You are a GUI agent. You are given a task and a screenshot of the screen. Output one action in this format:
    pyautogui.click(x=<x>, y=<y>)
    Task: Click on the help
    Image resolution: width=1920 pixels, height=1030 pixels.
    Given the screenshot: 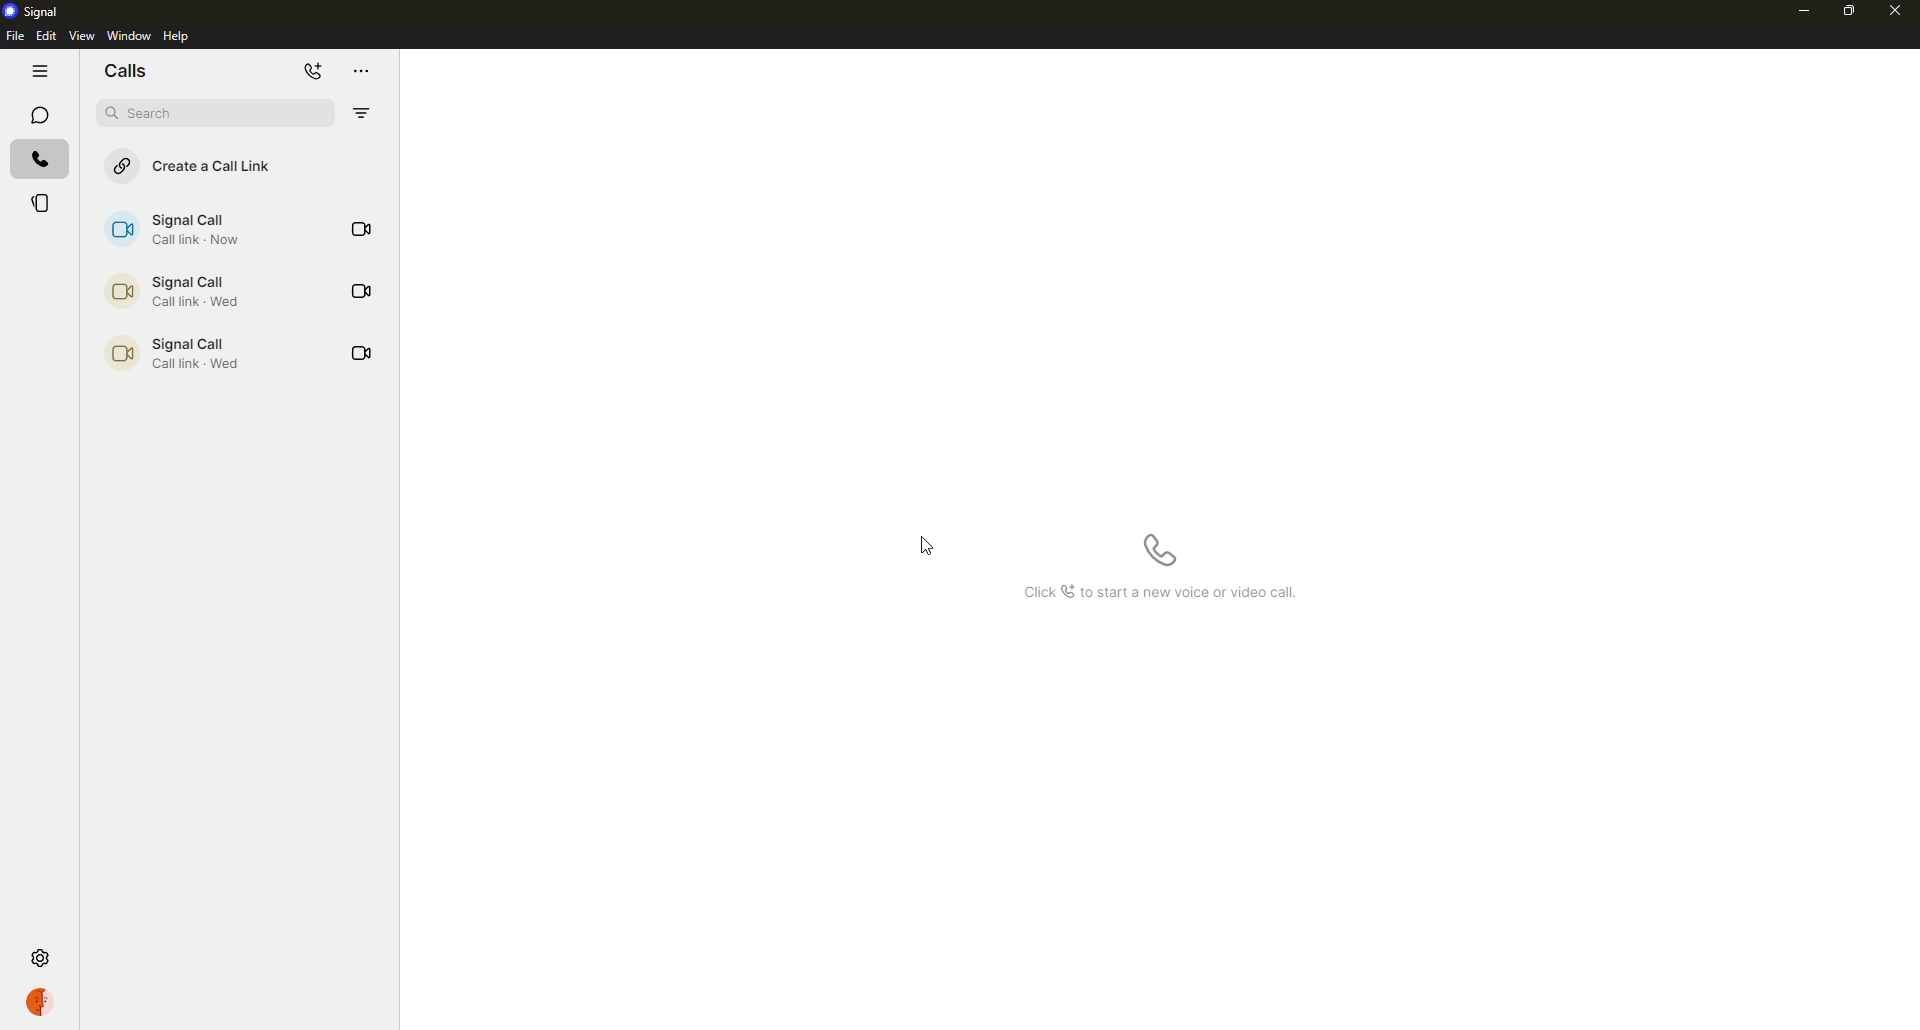 What is the action you would take?
    pyautogui.click(x=179, y=35)
    